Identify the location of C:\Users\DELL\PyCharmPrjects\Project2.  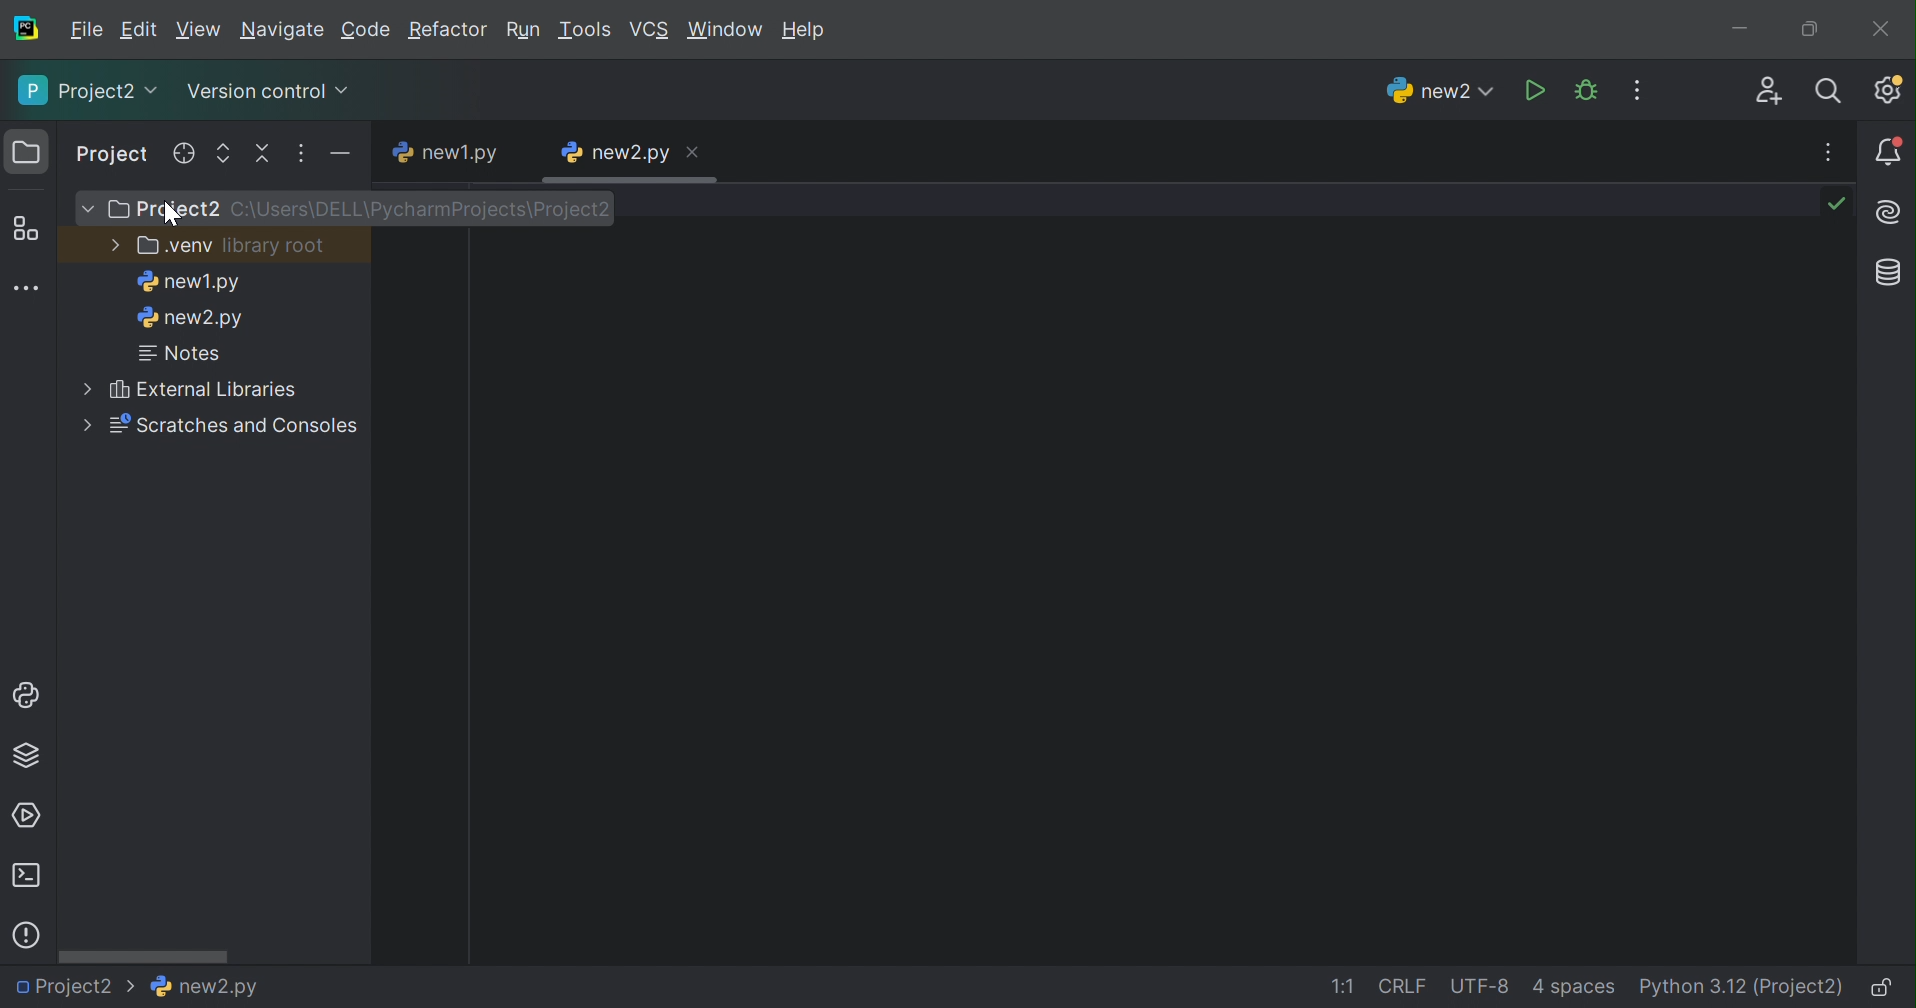
(420, 211).